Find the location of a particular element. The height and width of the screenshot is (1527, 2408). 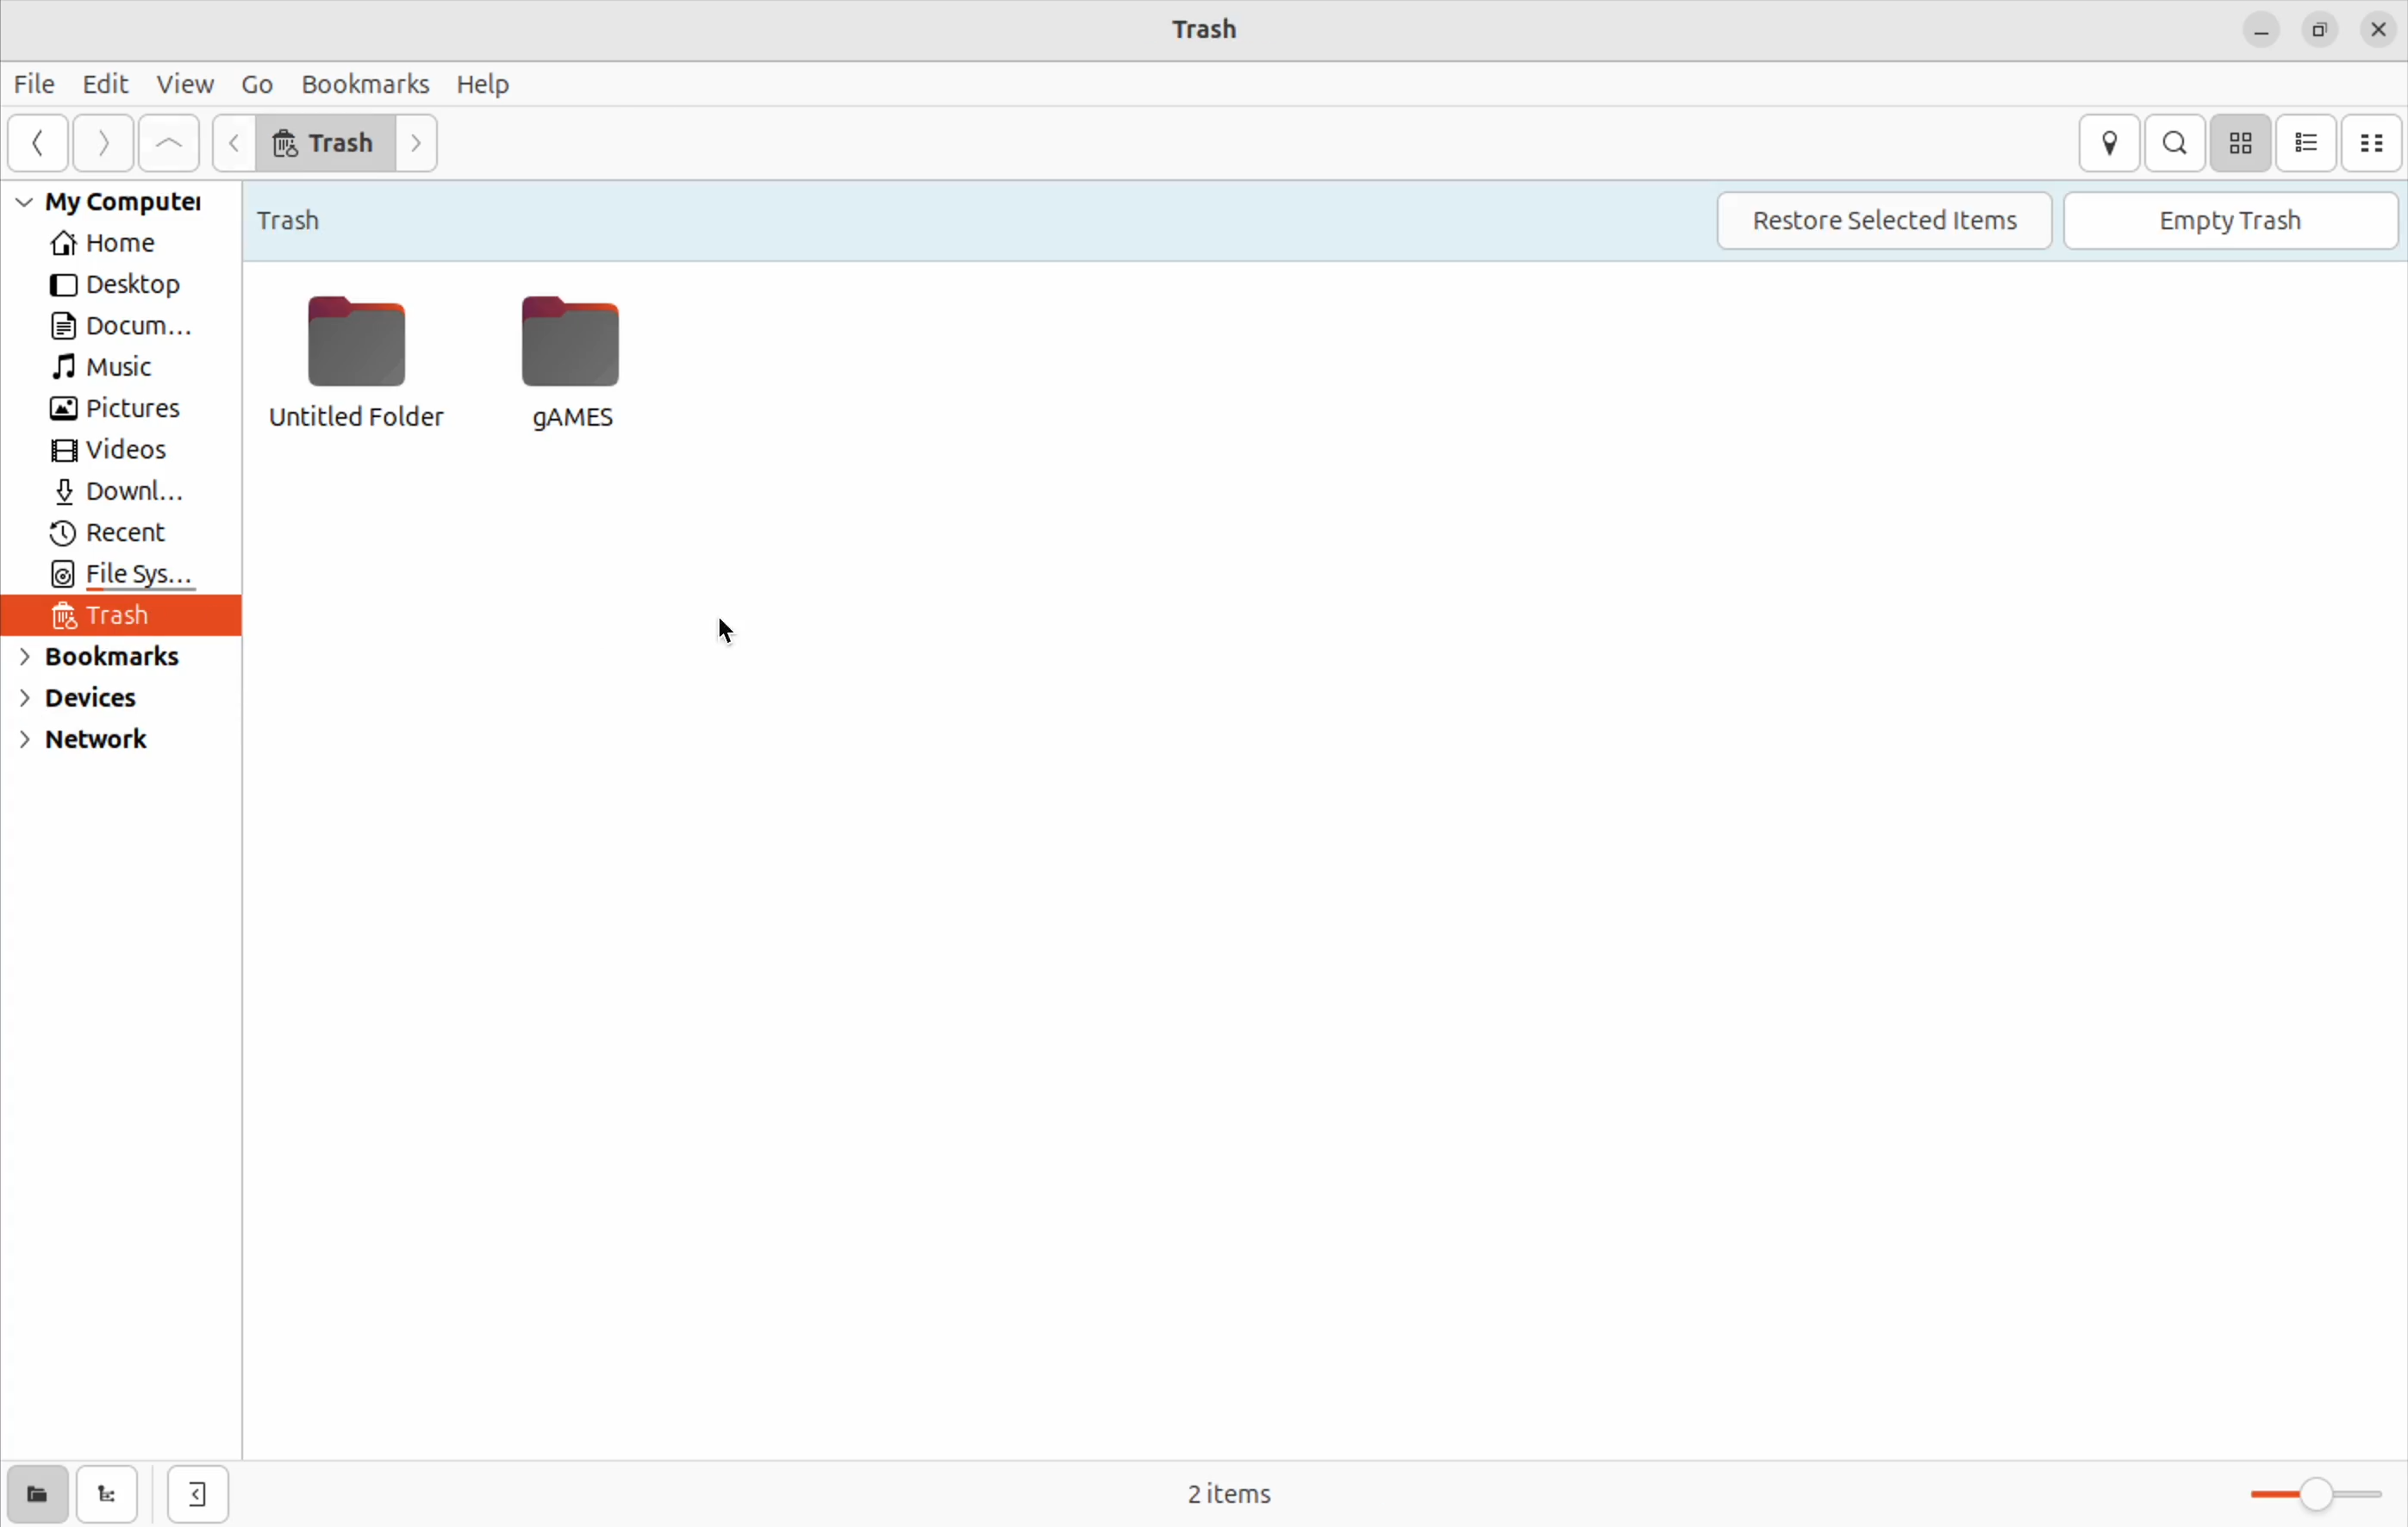

minimize is located at coordinates (2261, 34).